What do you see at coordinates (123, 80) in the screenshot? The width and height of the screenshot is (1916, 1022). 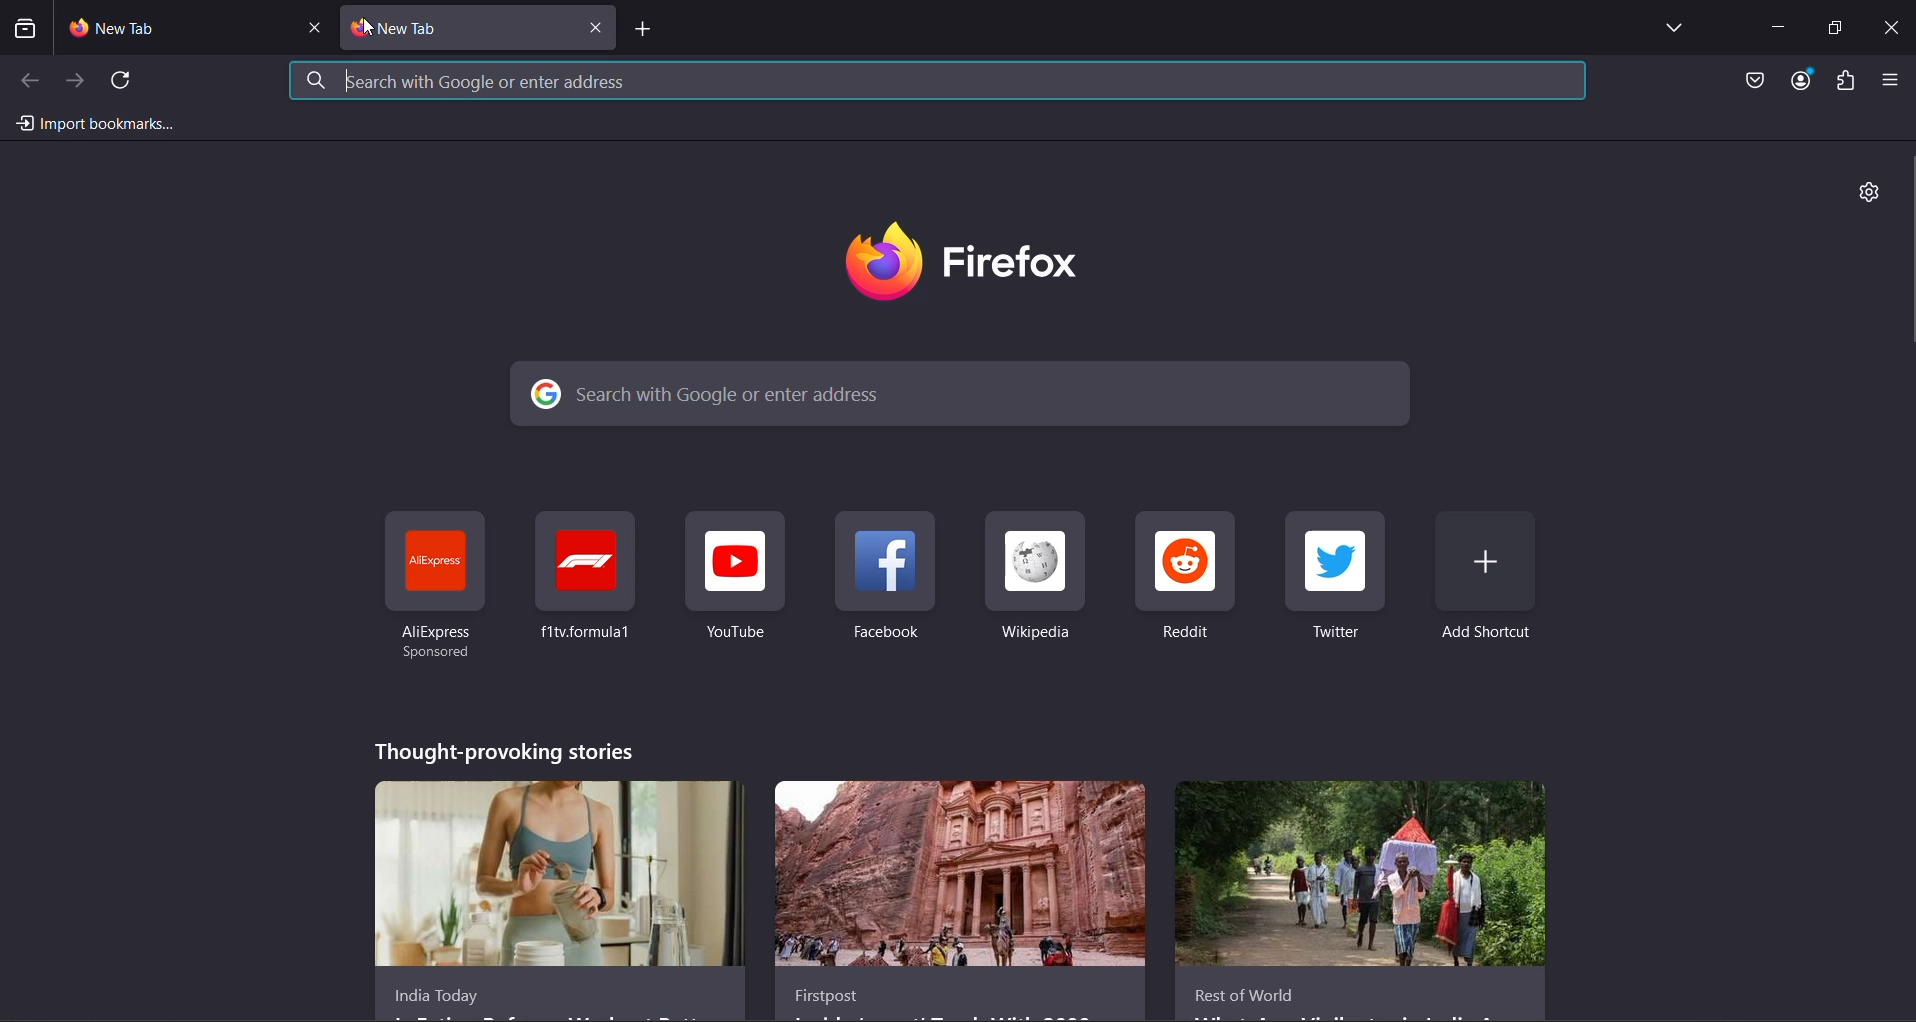 I see `reload current page` at bounding box center [123, 80].